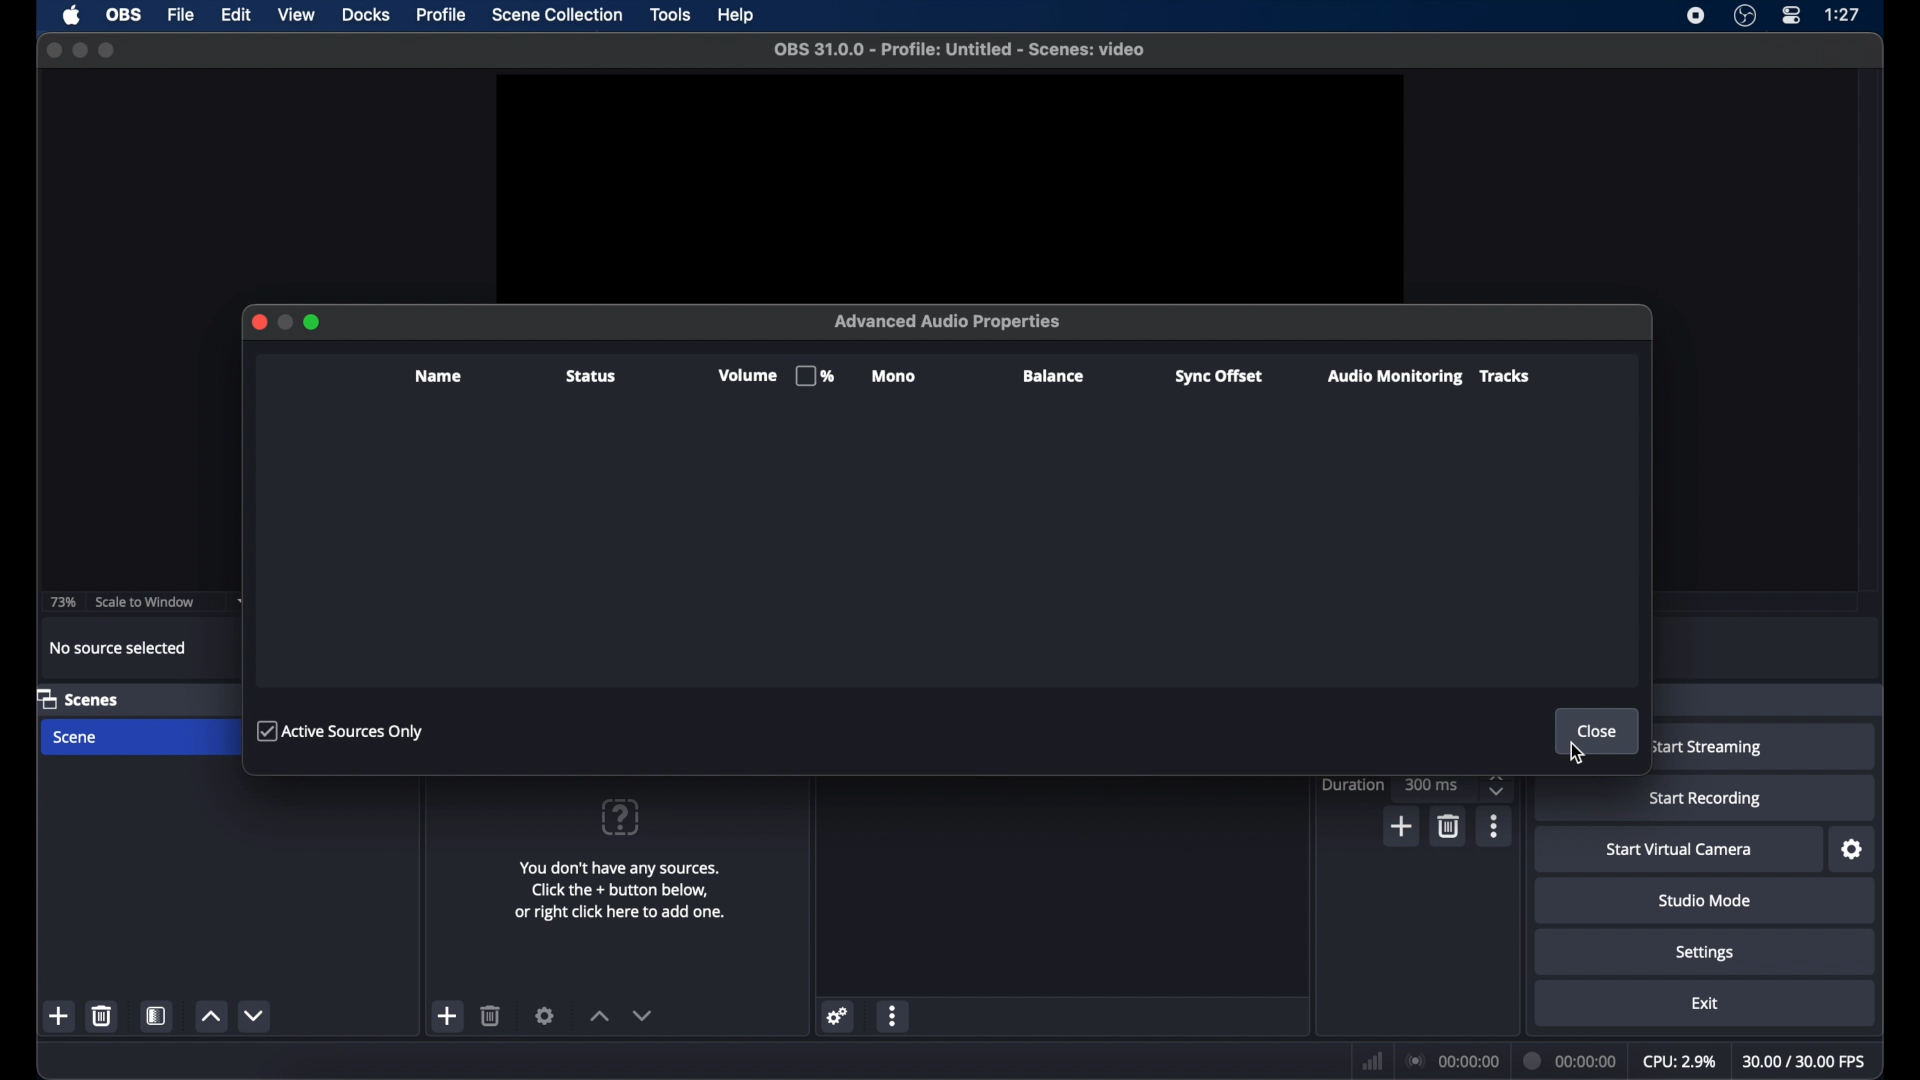  Describe the element at coordinates (950, 321) in the screenshot. I see `advanced audio properties` at that location.